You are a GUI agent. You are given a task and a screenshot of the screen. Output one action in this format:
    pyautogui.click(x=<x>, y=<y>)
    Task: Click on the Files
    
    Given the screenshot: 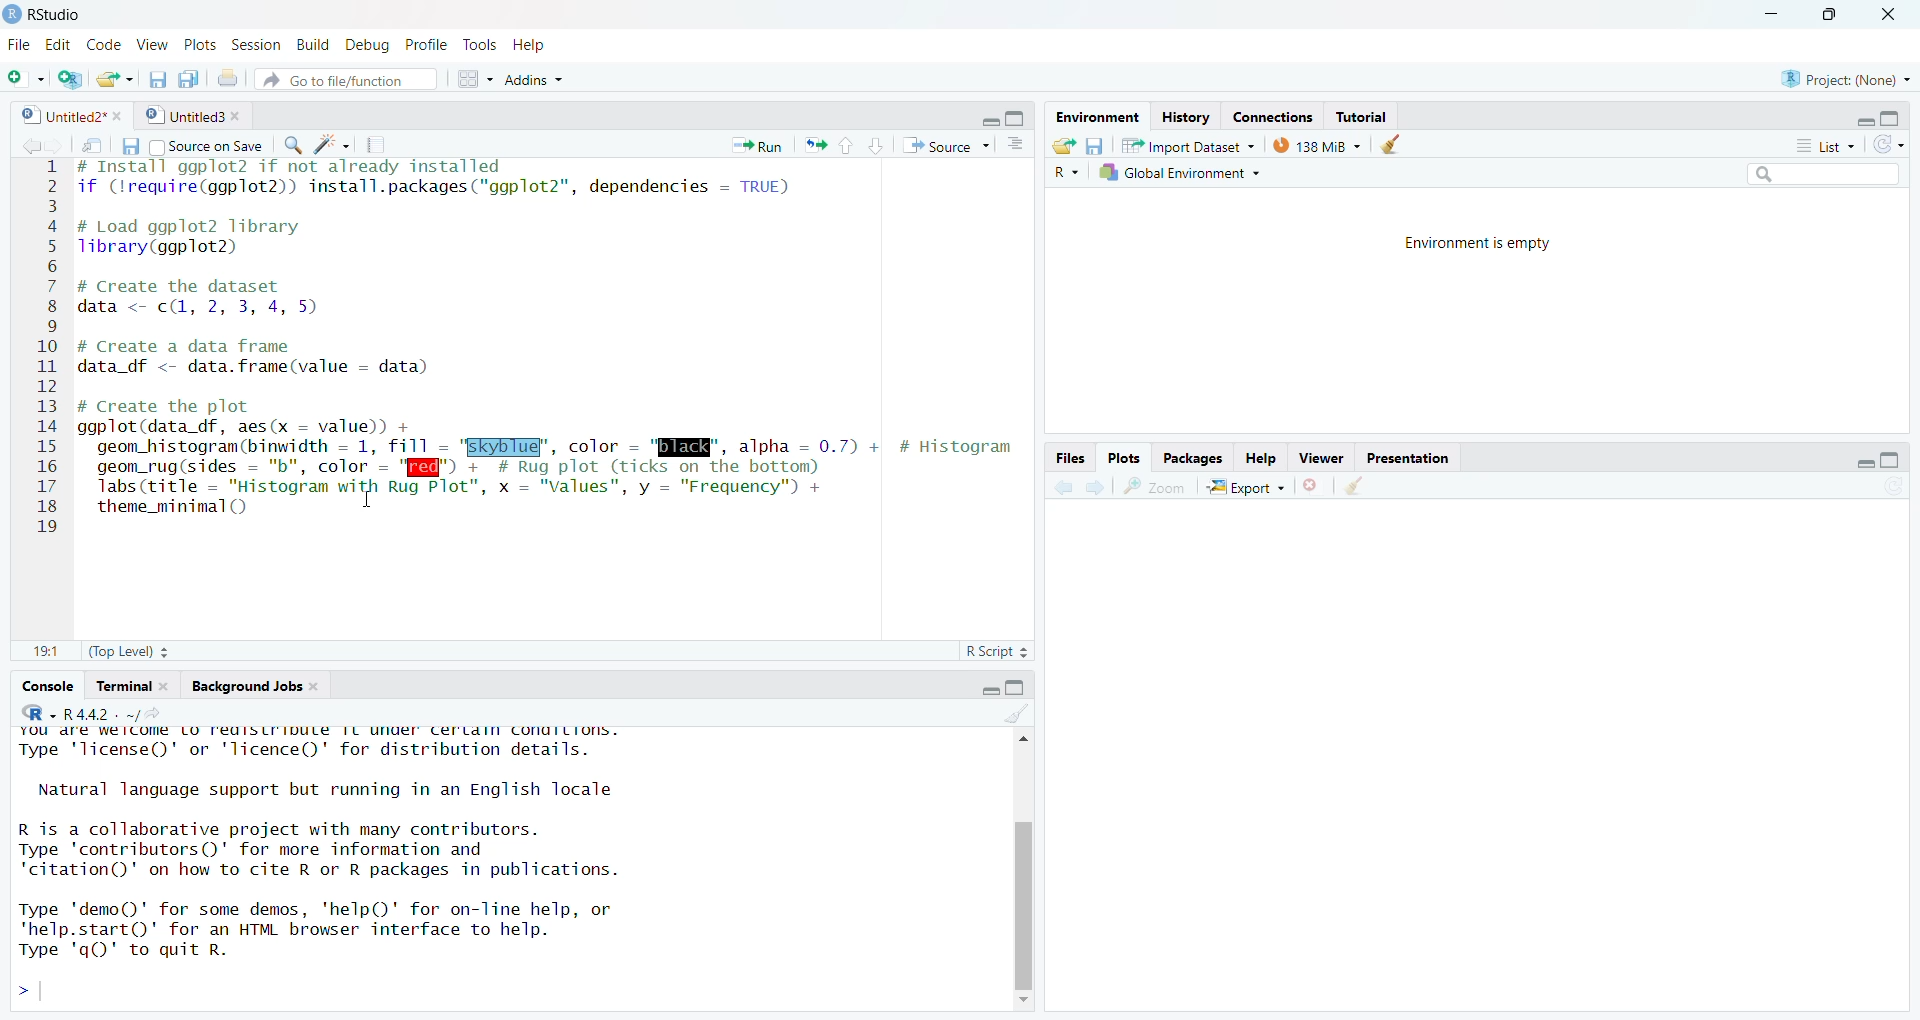 What is the action you would take?
    pyautogui.click(x=1065, y=455)
    